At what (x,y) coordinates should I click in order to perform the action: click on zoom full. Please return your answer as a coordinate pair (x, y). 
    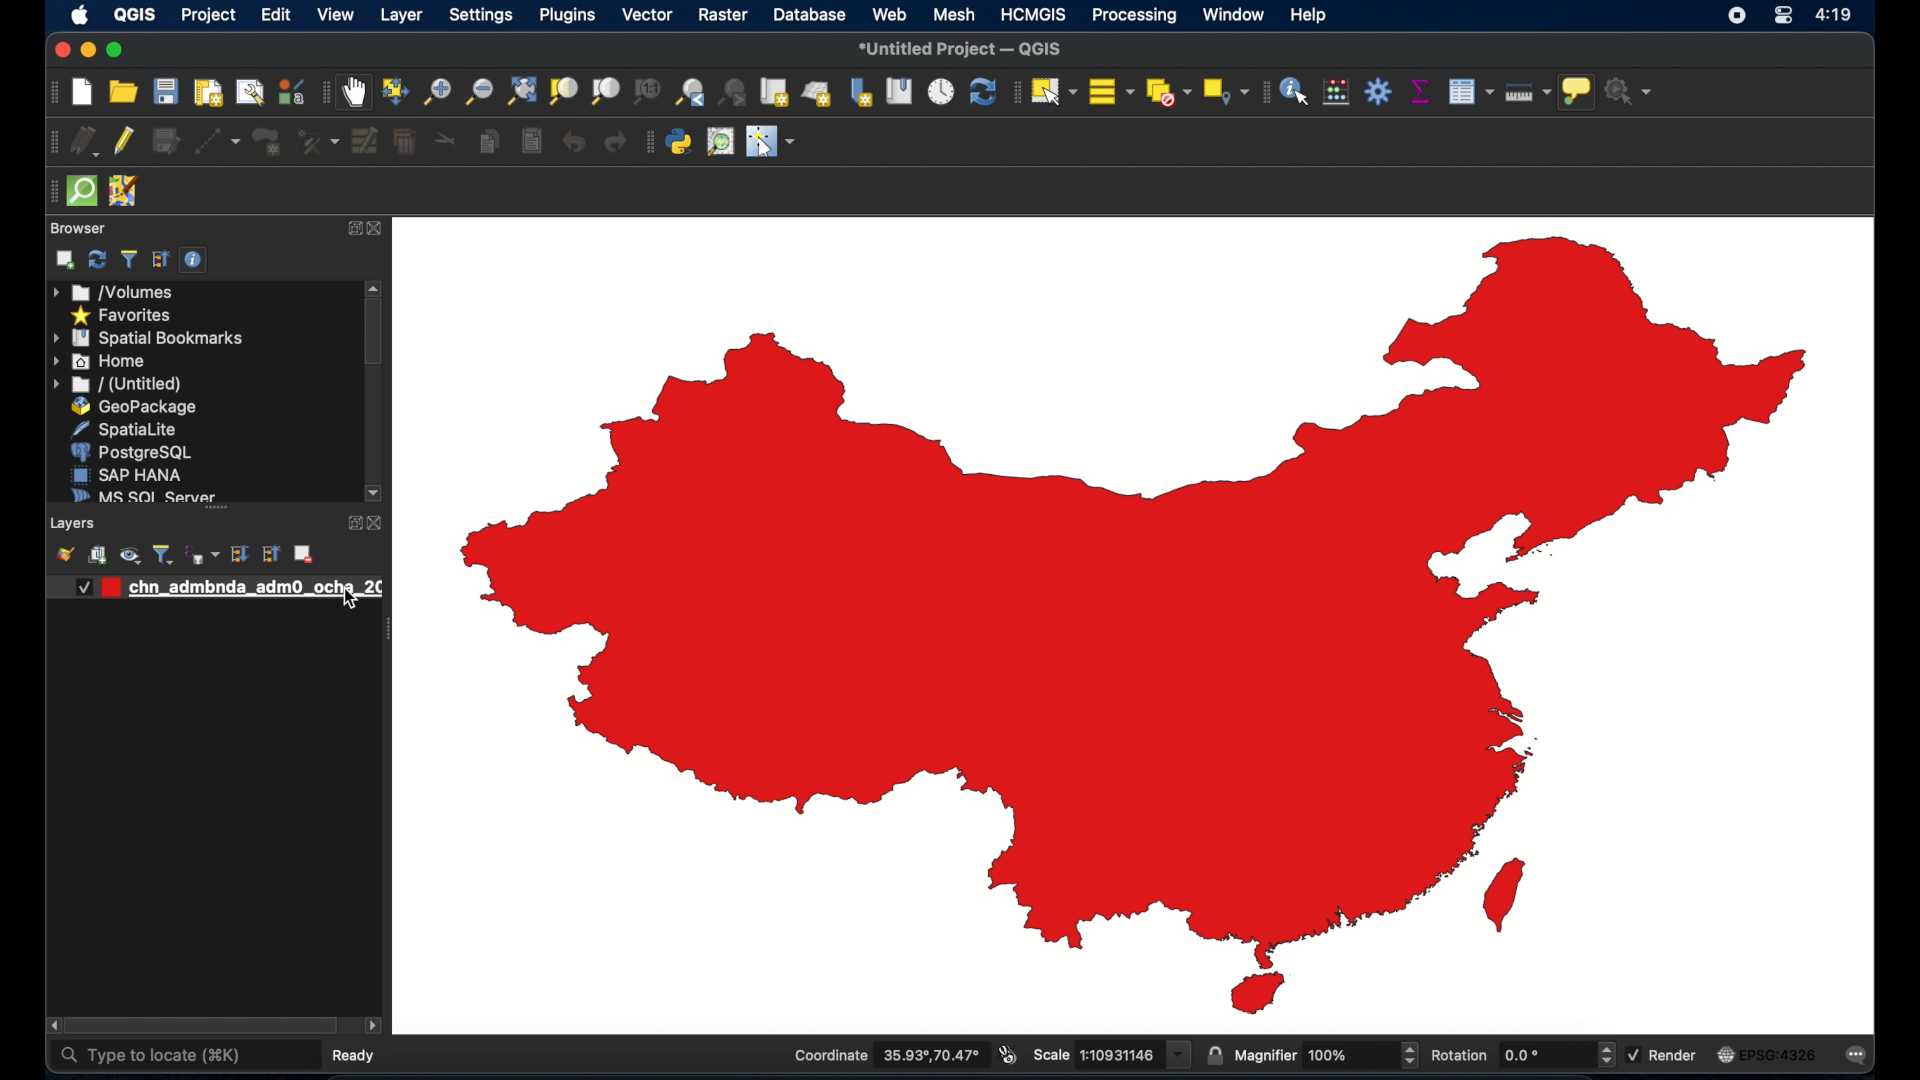
    Looking at the image, I should click on (518, 91).